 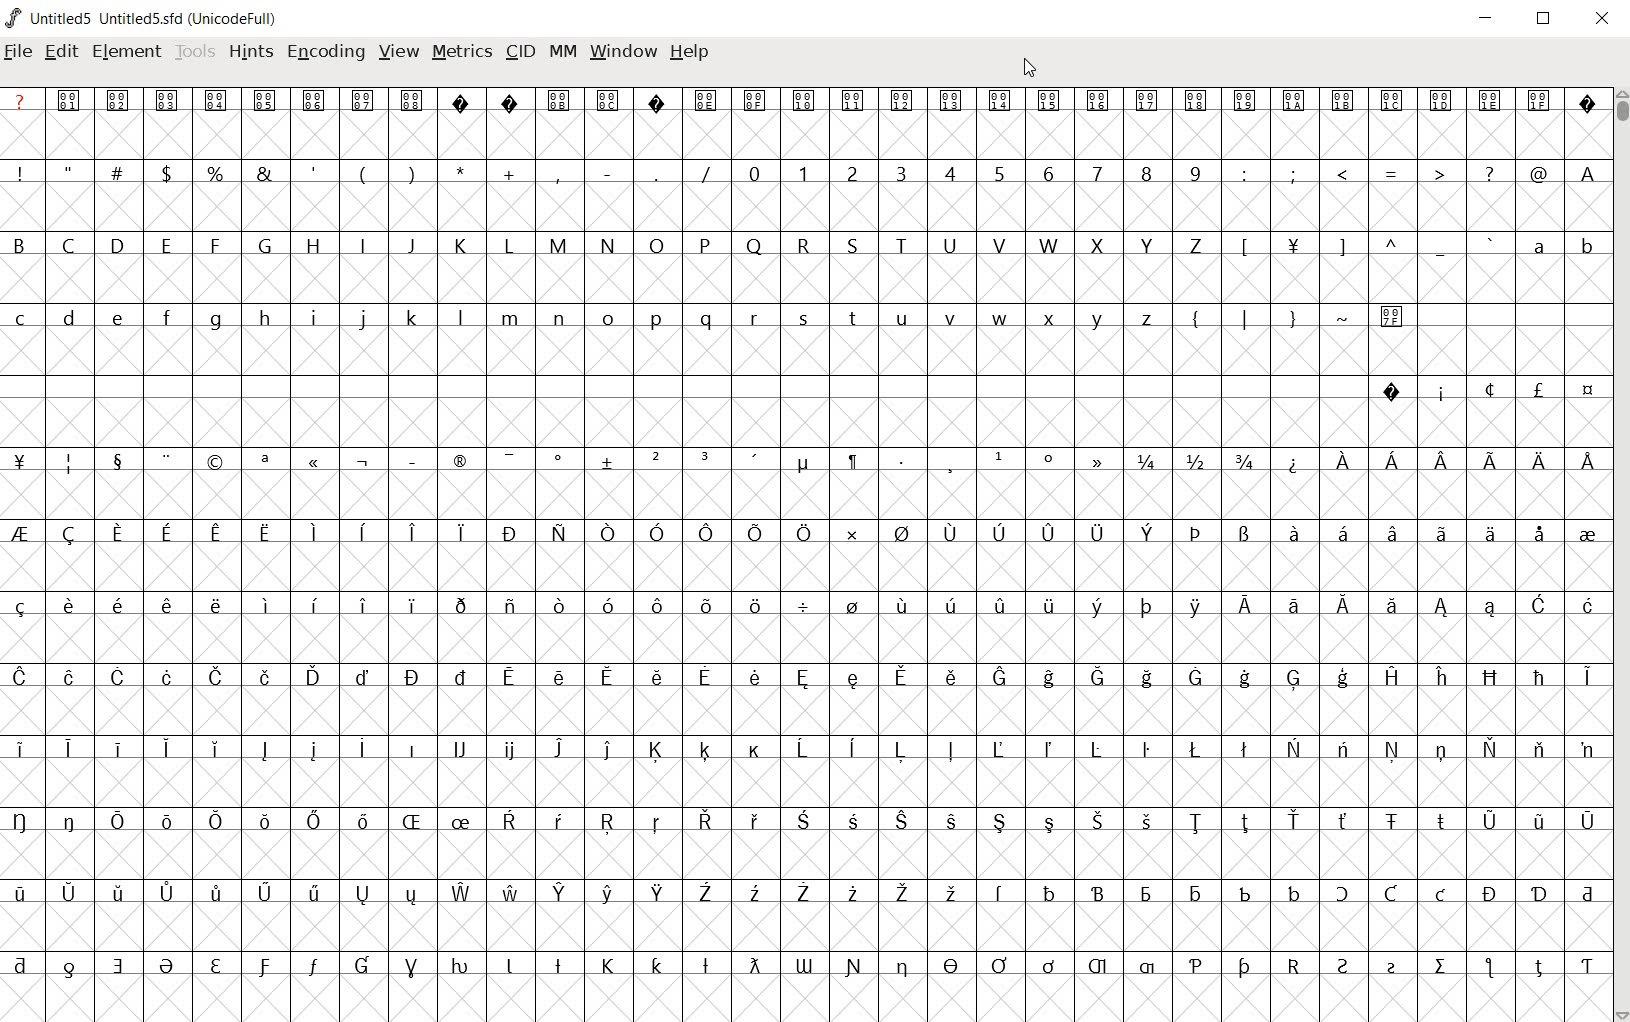 I want to click on Symbol, so click(x=25, y=534).